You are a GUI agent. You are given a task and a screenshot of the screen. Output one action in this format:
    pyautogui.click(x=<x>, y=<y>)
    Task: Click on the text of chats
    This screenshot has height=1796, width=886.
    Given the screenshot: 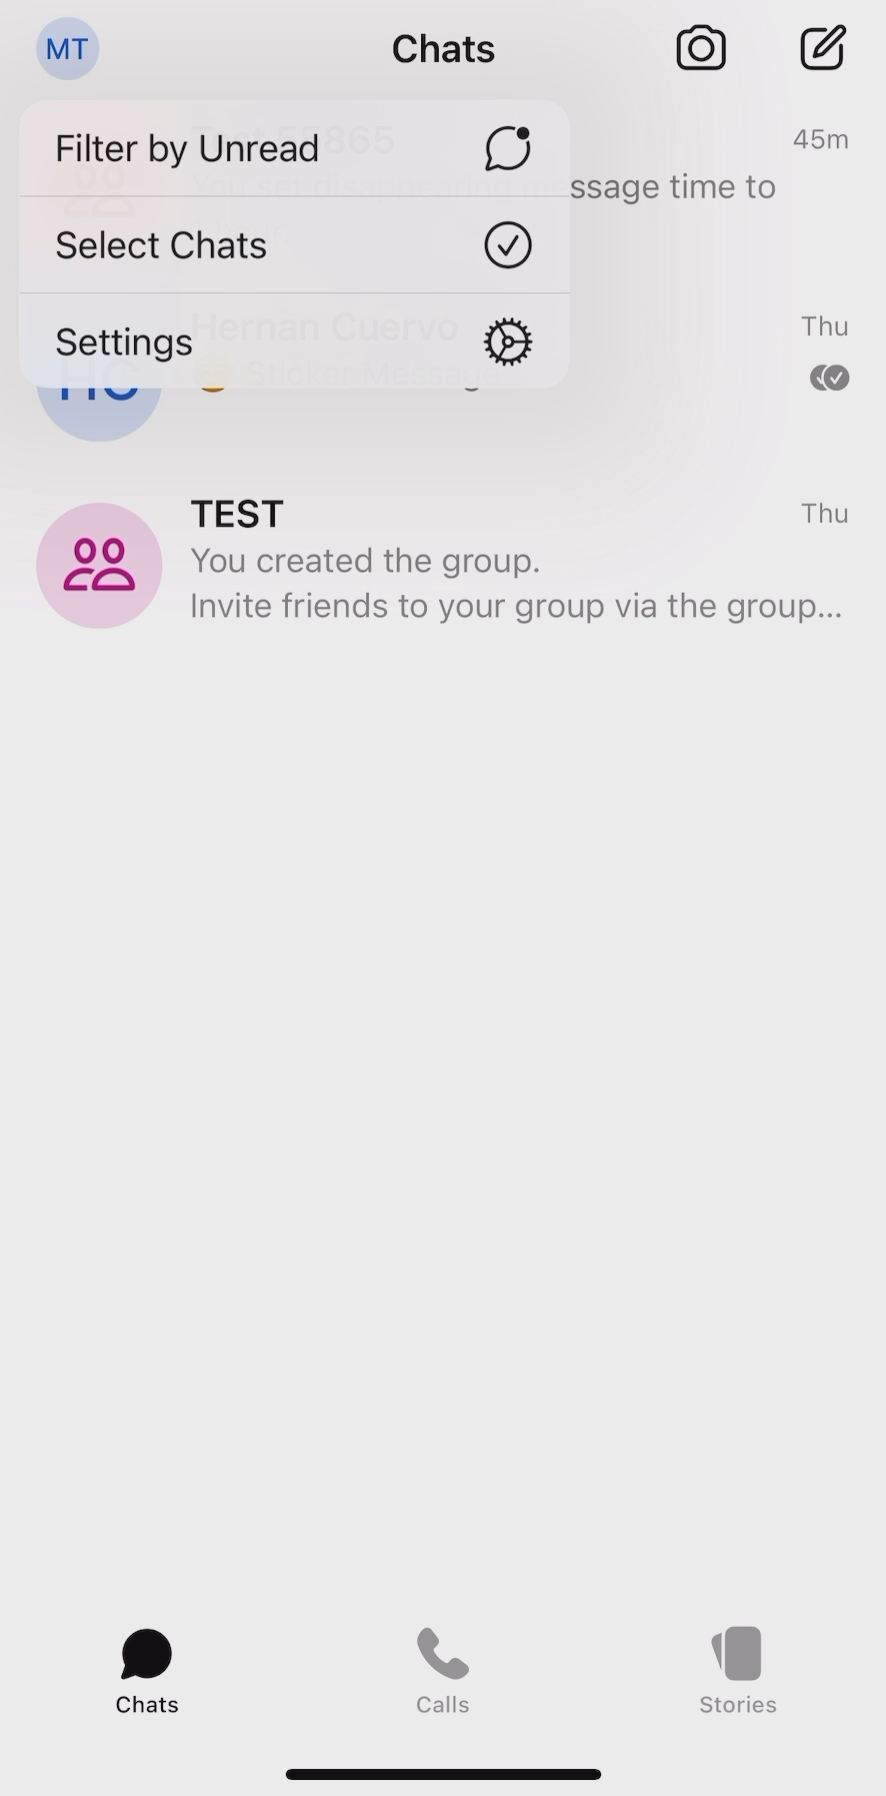 What is the action you would take?
    pyautogui.click(x=716, y=258)
    